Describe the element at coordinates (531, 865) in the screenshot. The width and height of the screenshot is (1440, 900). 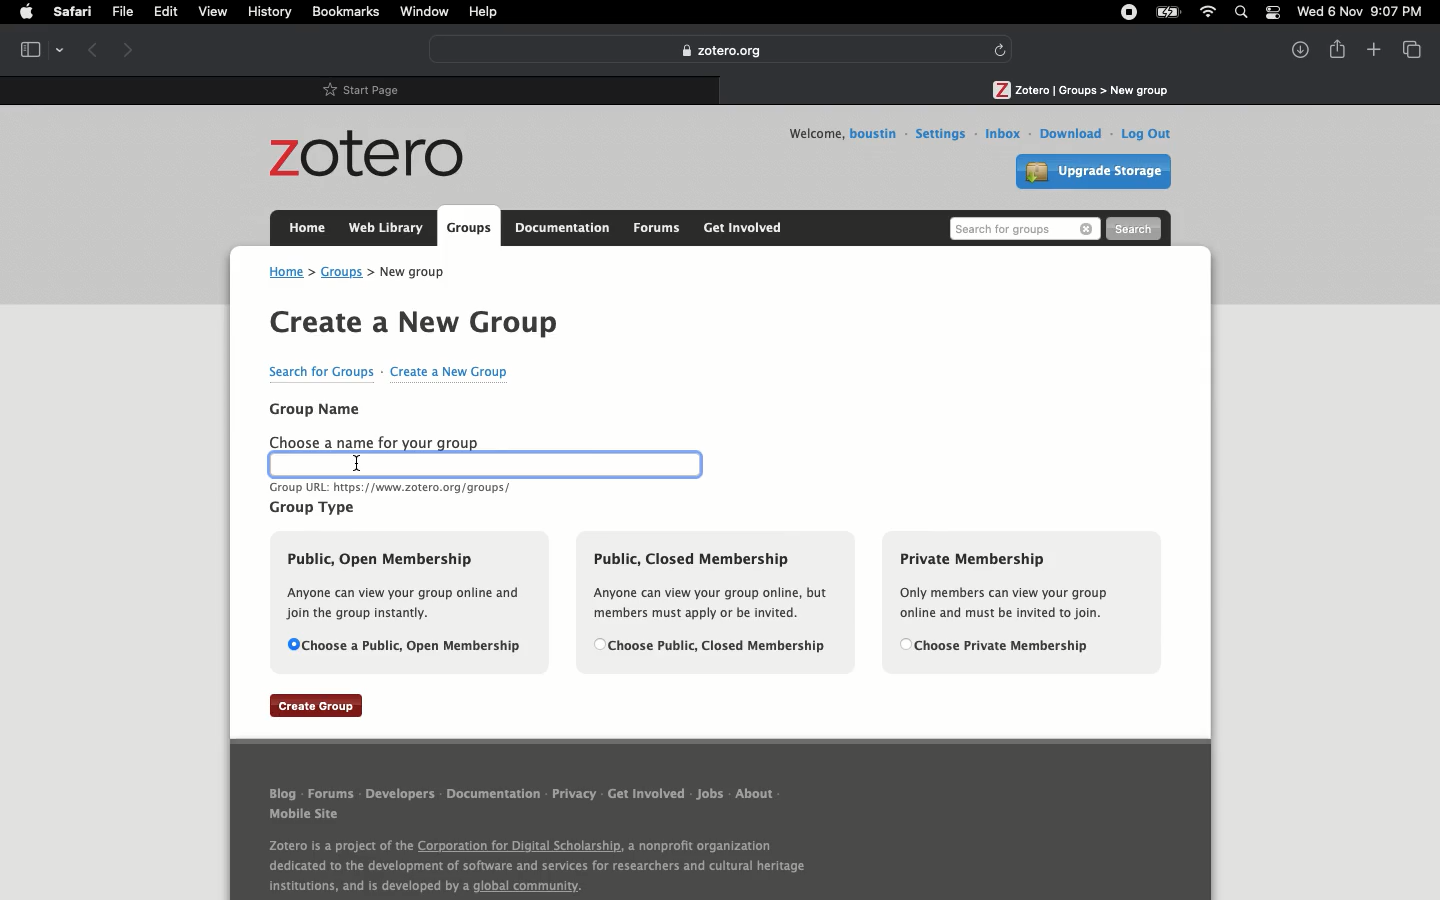
I see `About Zotero` at that location.